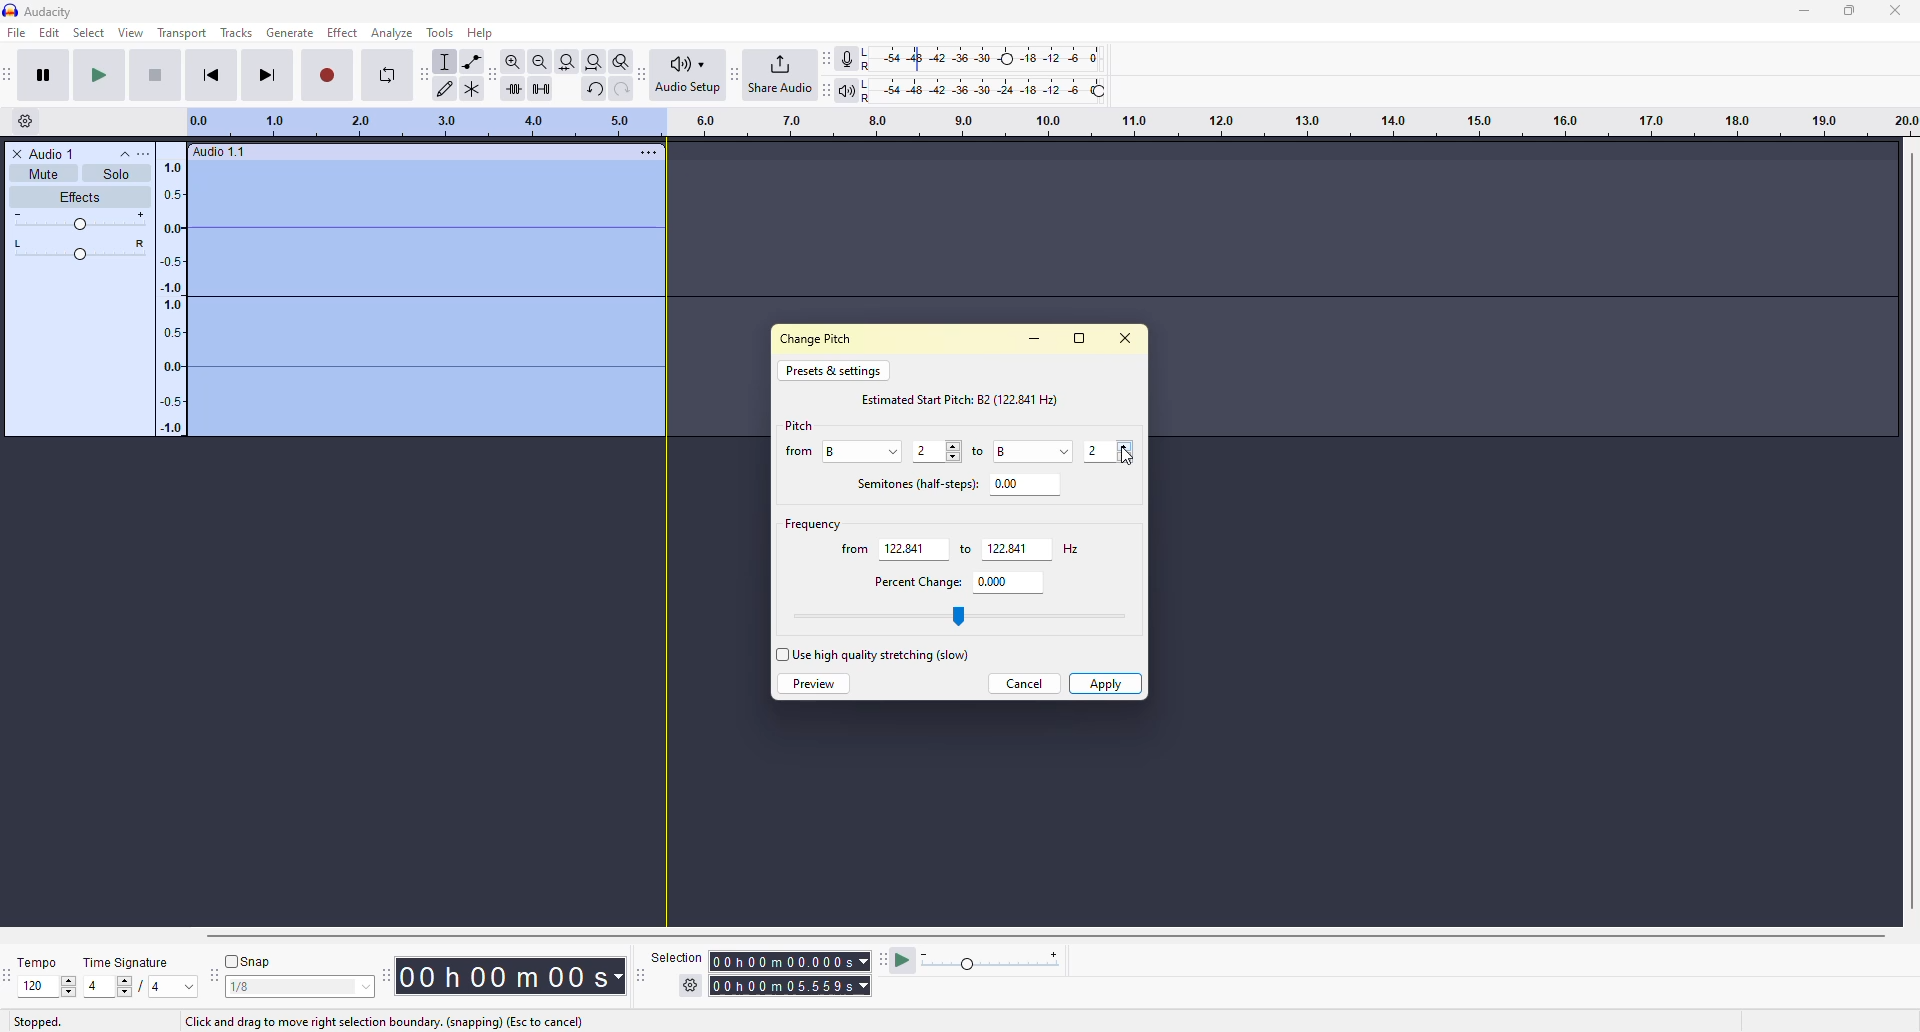 The height and width of the screenshot is (1032, 1920). I want to click on snapping toolbar, so click(214, 975).